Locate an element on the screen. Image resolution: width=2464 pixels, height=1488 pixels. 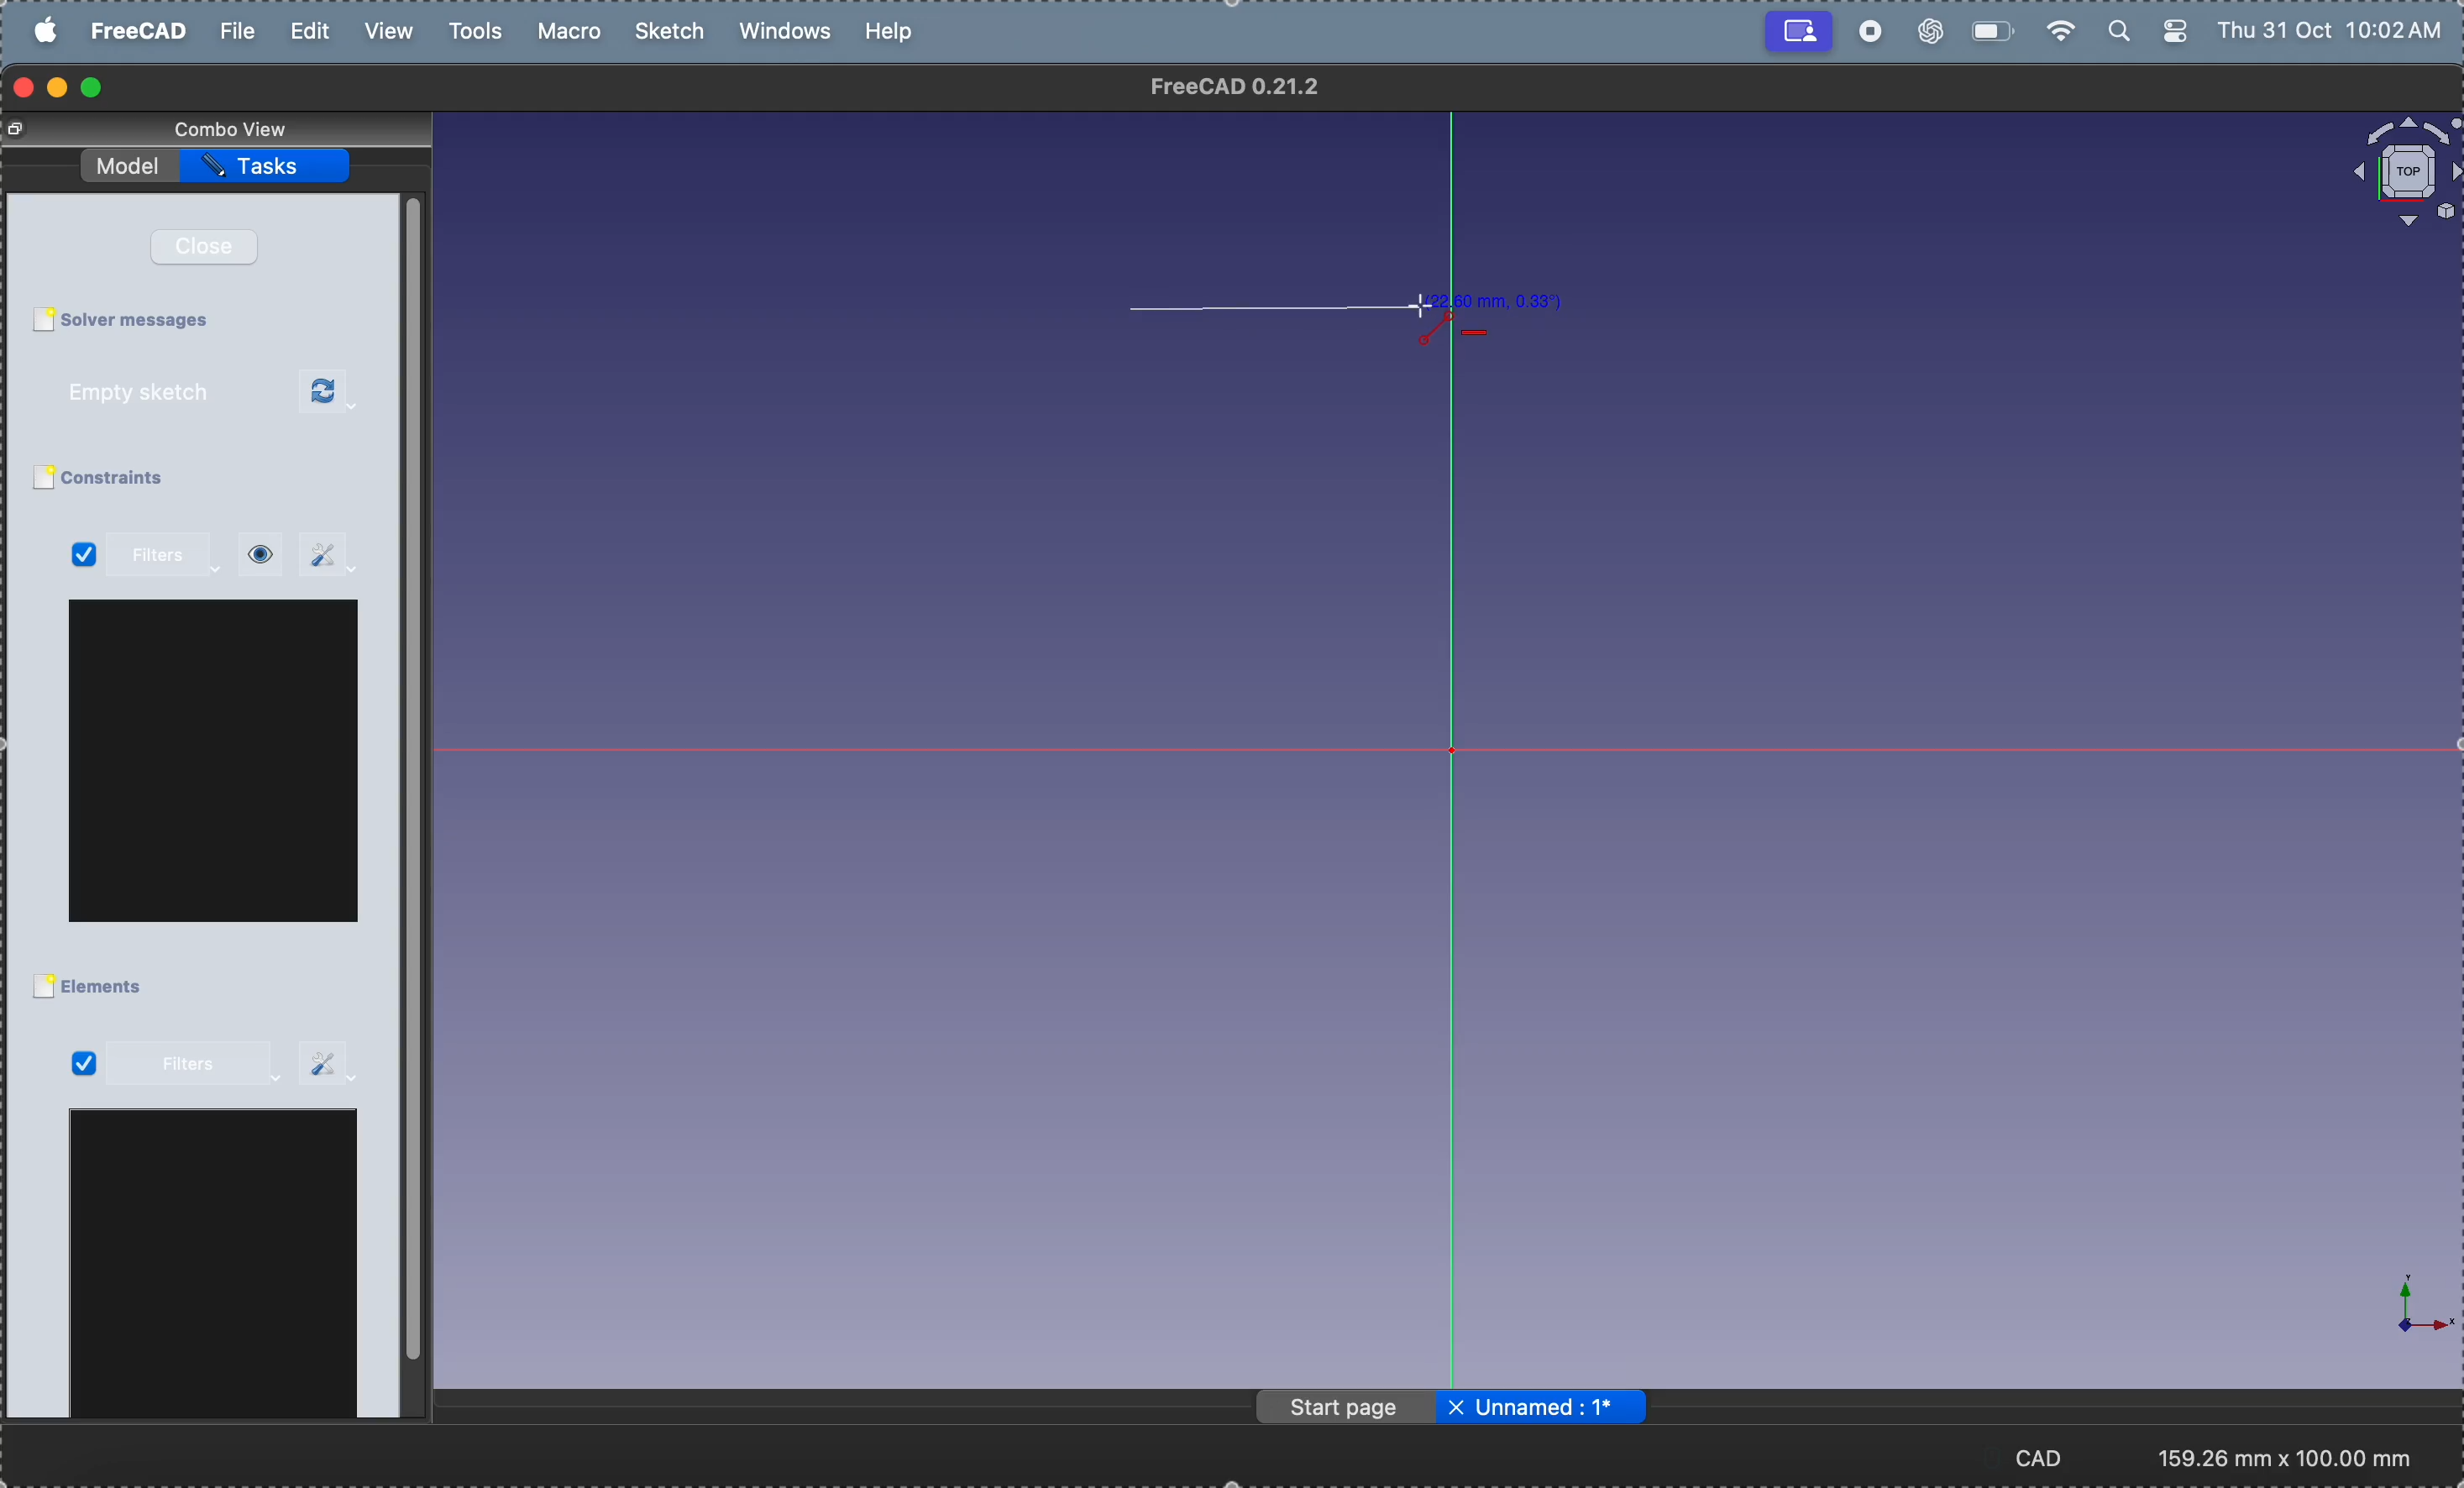
chatgpt is located at coordinates (1928, 33).